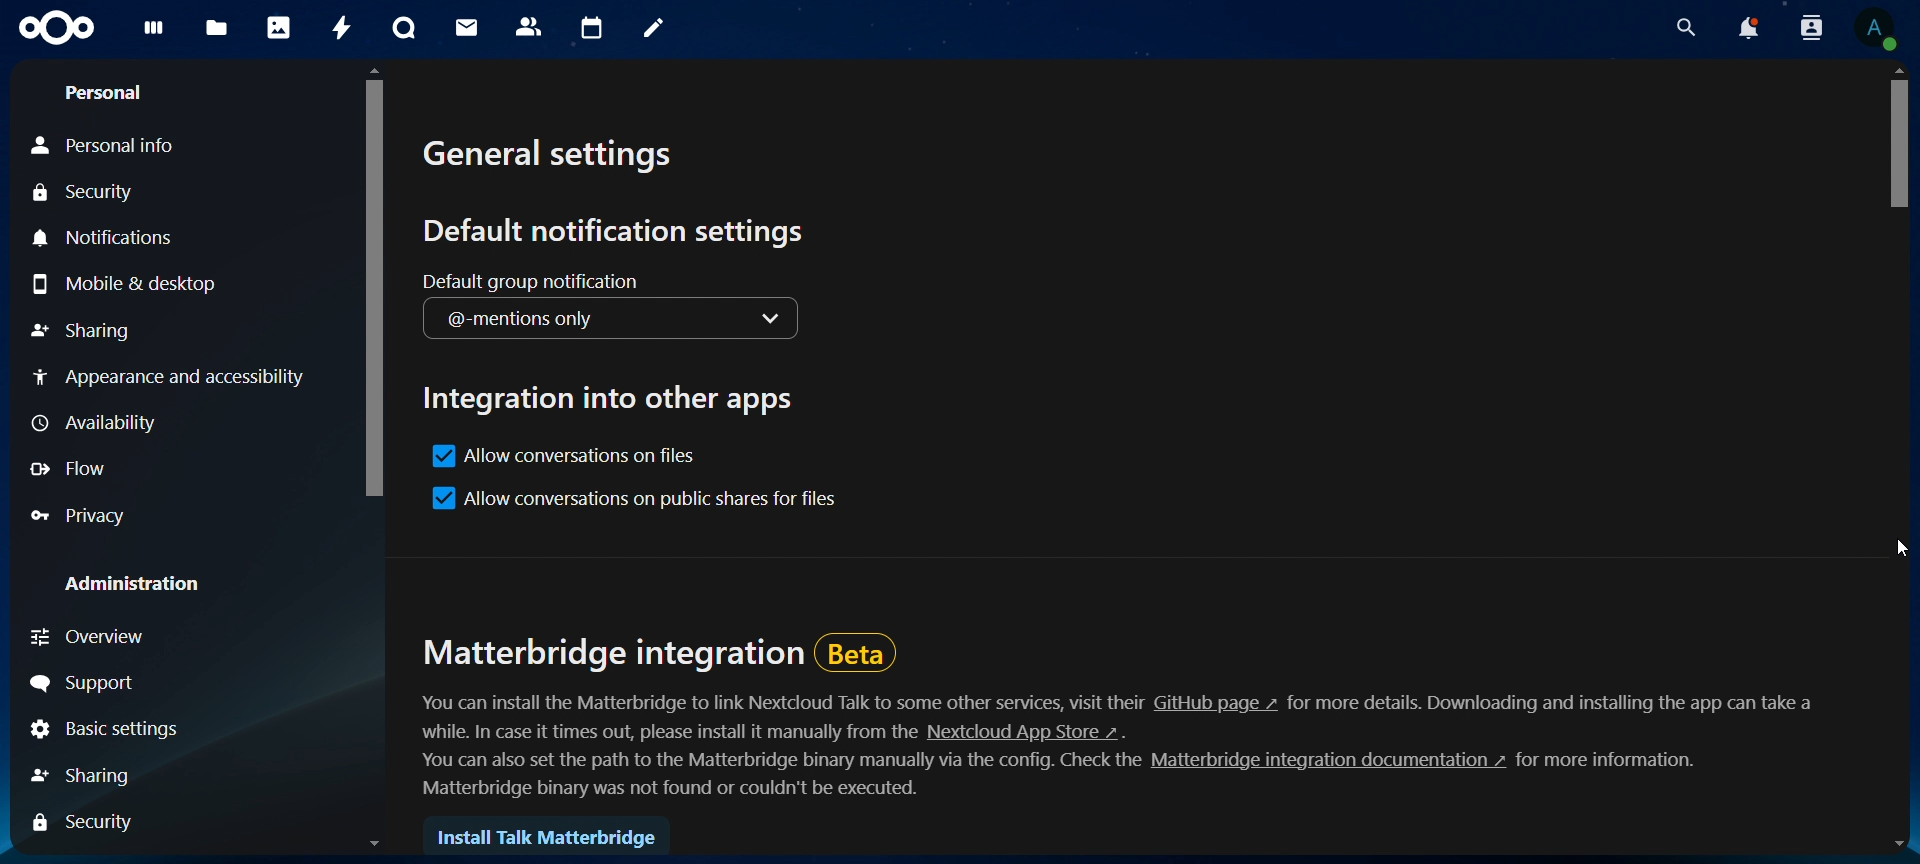 Image resolution: width=1920 pixels, height=864 pixels. I want to click on matterbridge integration beta, so click(673, 655).